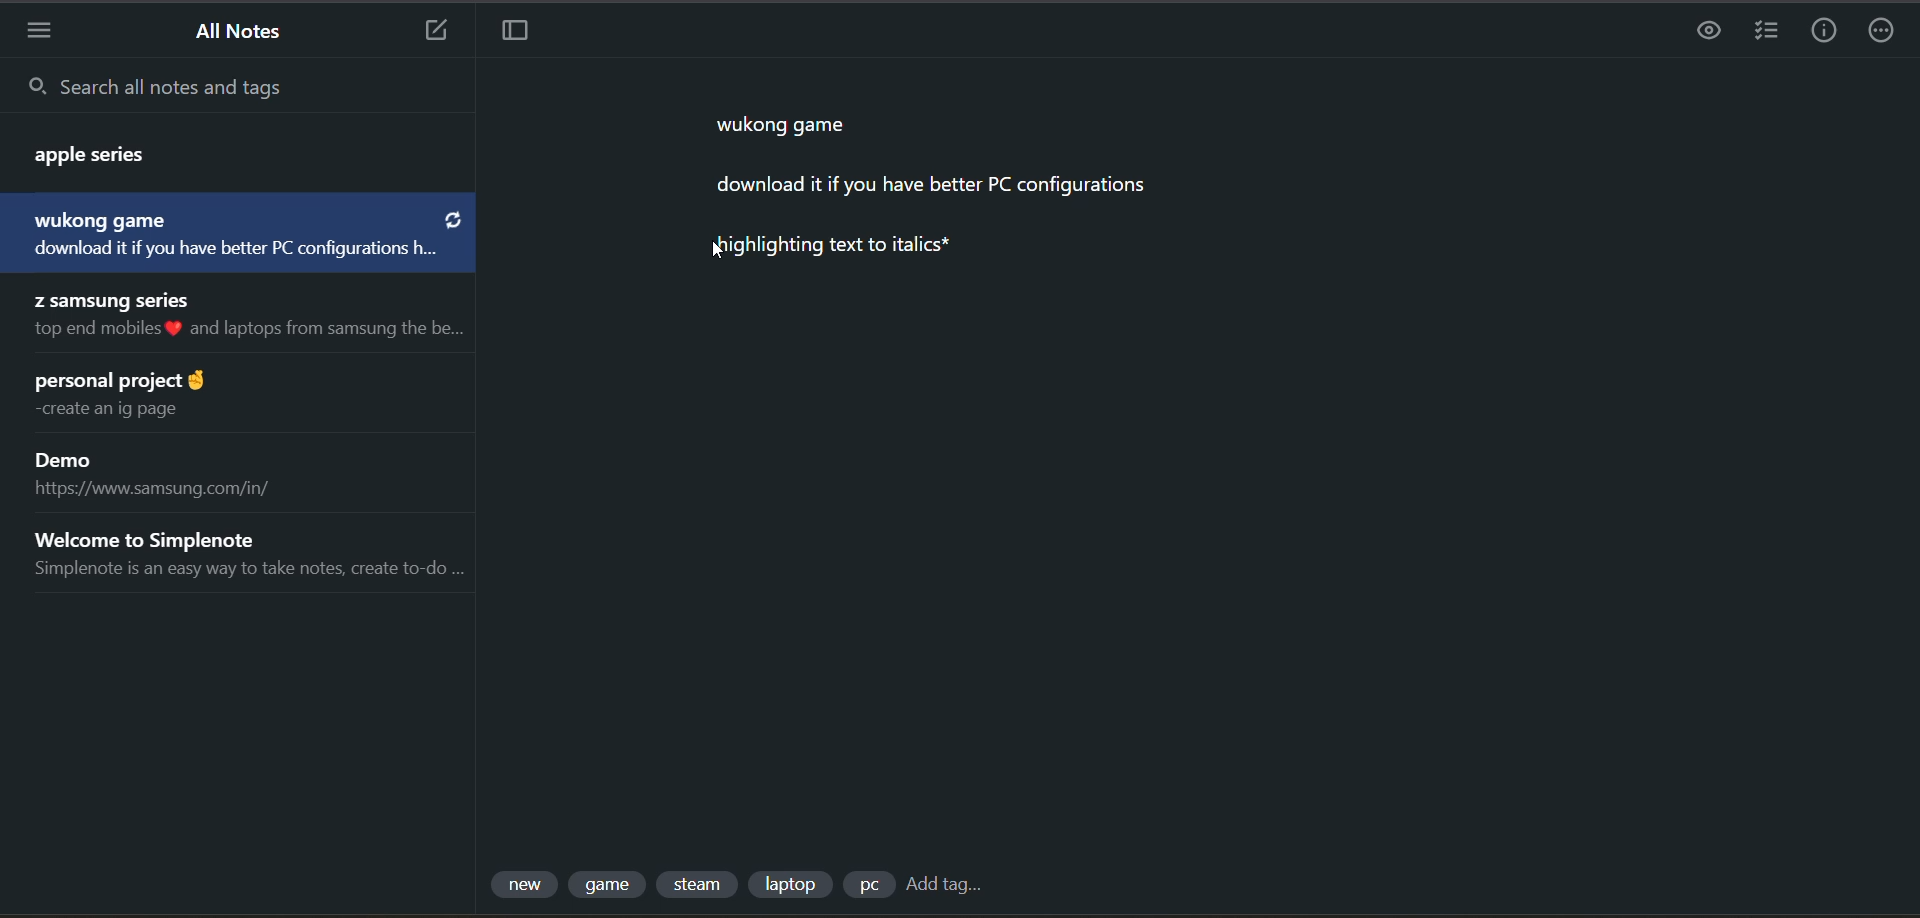  What do you see at coordinates (175, 476) in the screenshot?
I see `note title and preview` at bounding box center [175, 476].